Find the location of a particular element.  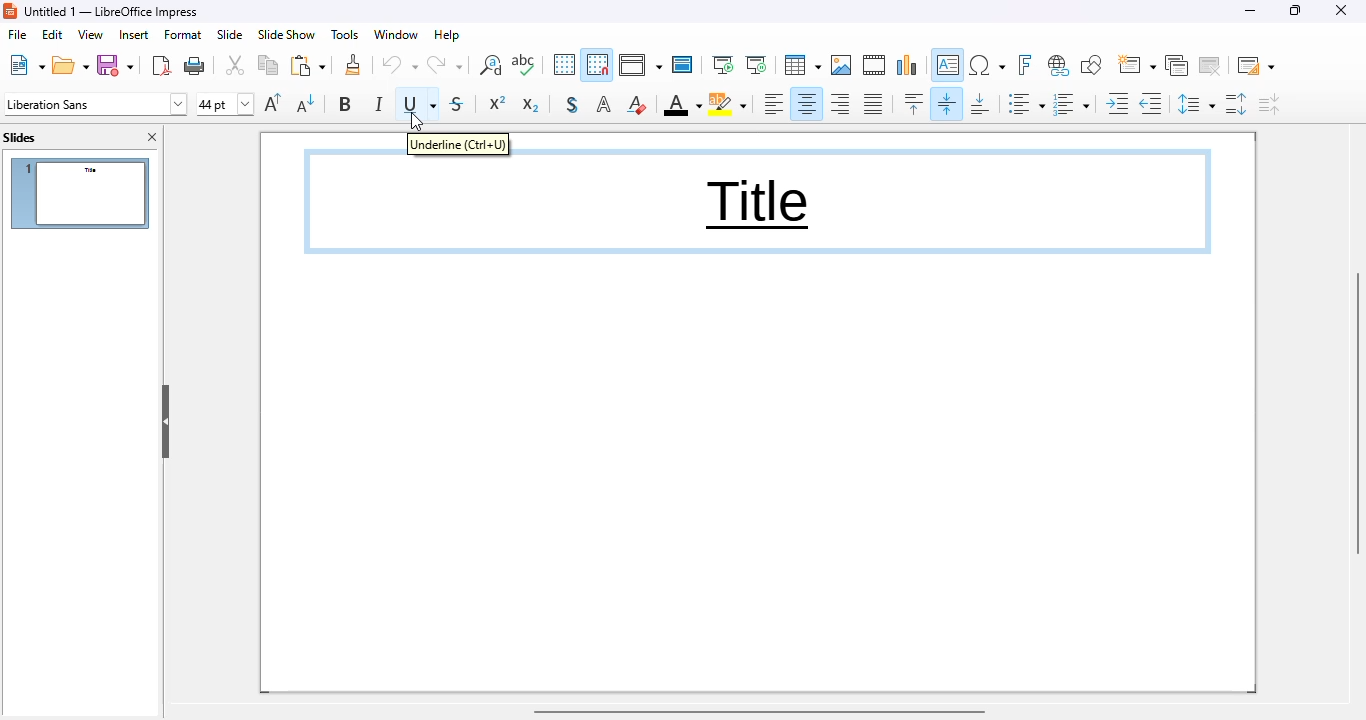

increase font size is located at coordinates (274, 102).